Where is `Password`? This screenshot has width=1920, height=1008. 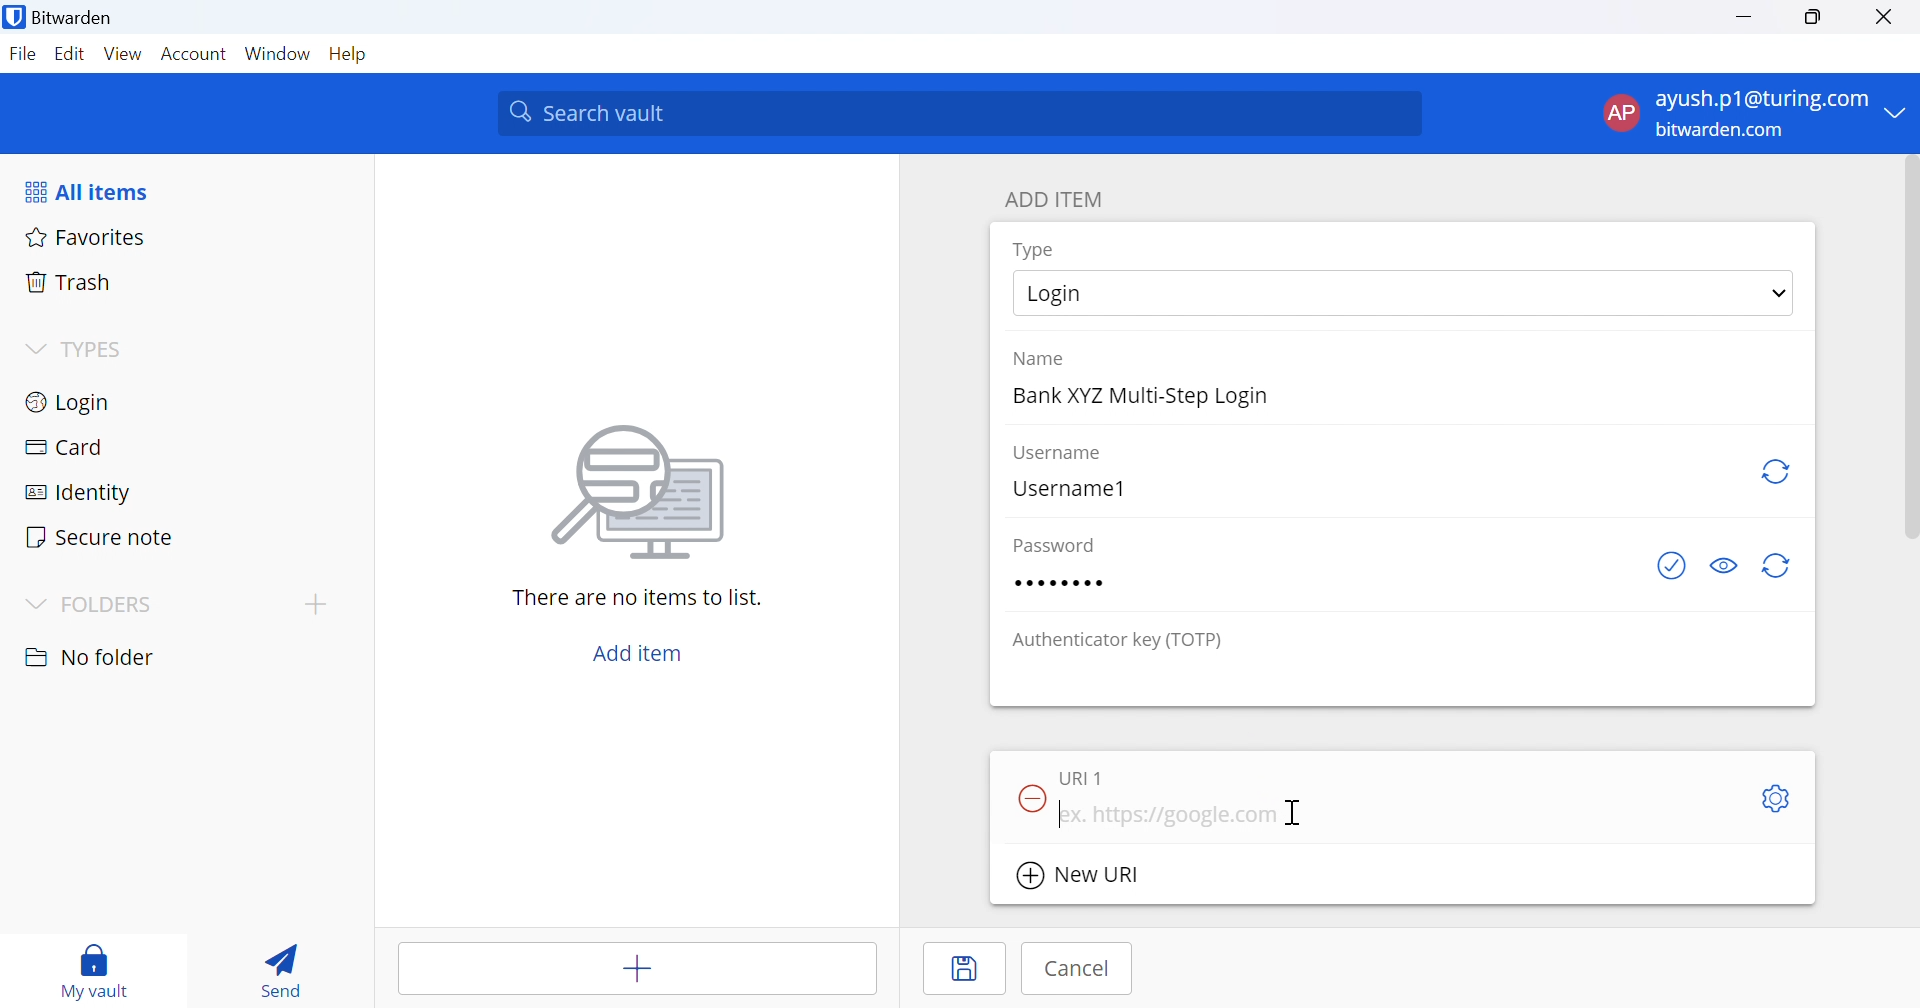 Password is located at coordinates (1057, 584).